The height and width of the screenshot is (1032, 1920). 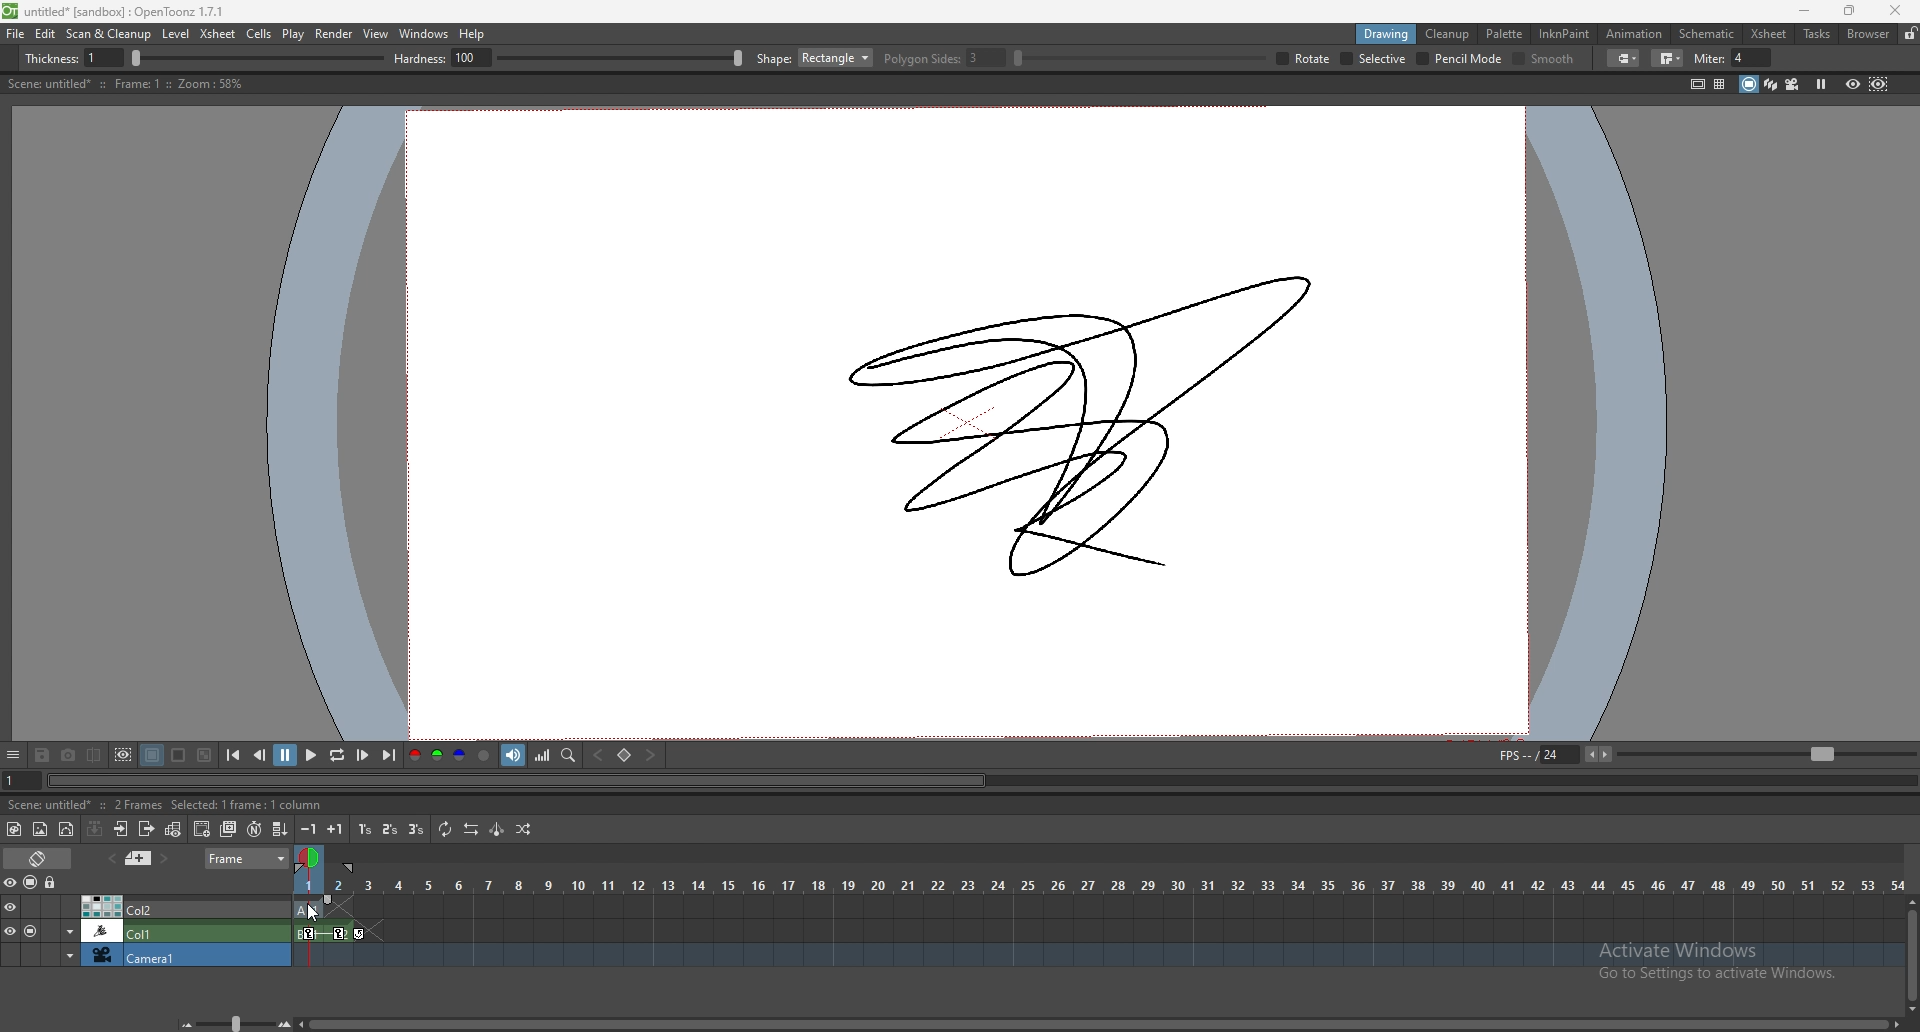 I want to click on hardness, so click(x=569, y=58).